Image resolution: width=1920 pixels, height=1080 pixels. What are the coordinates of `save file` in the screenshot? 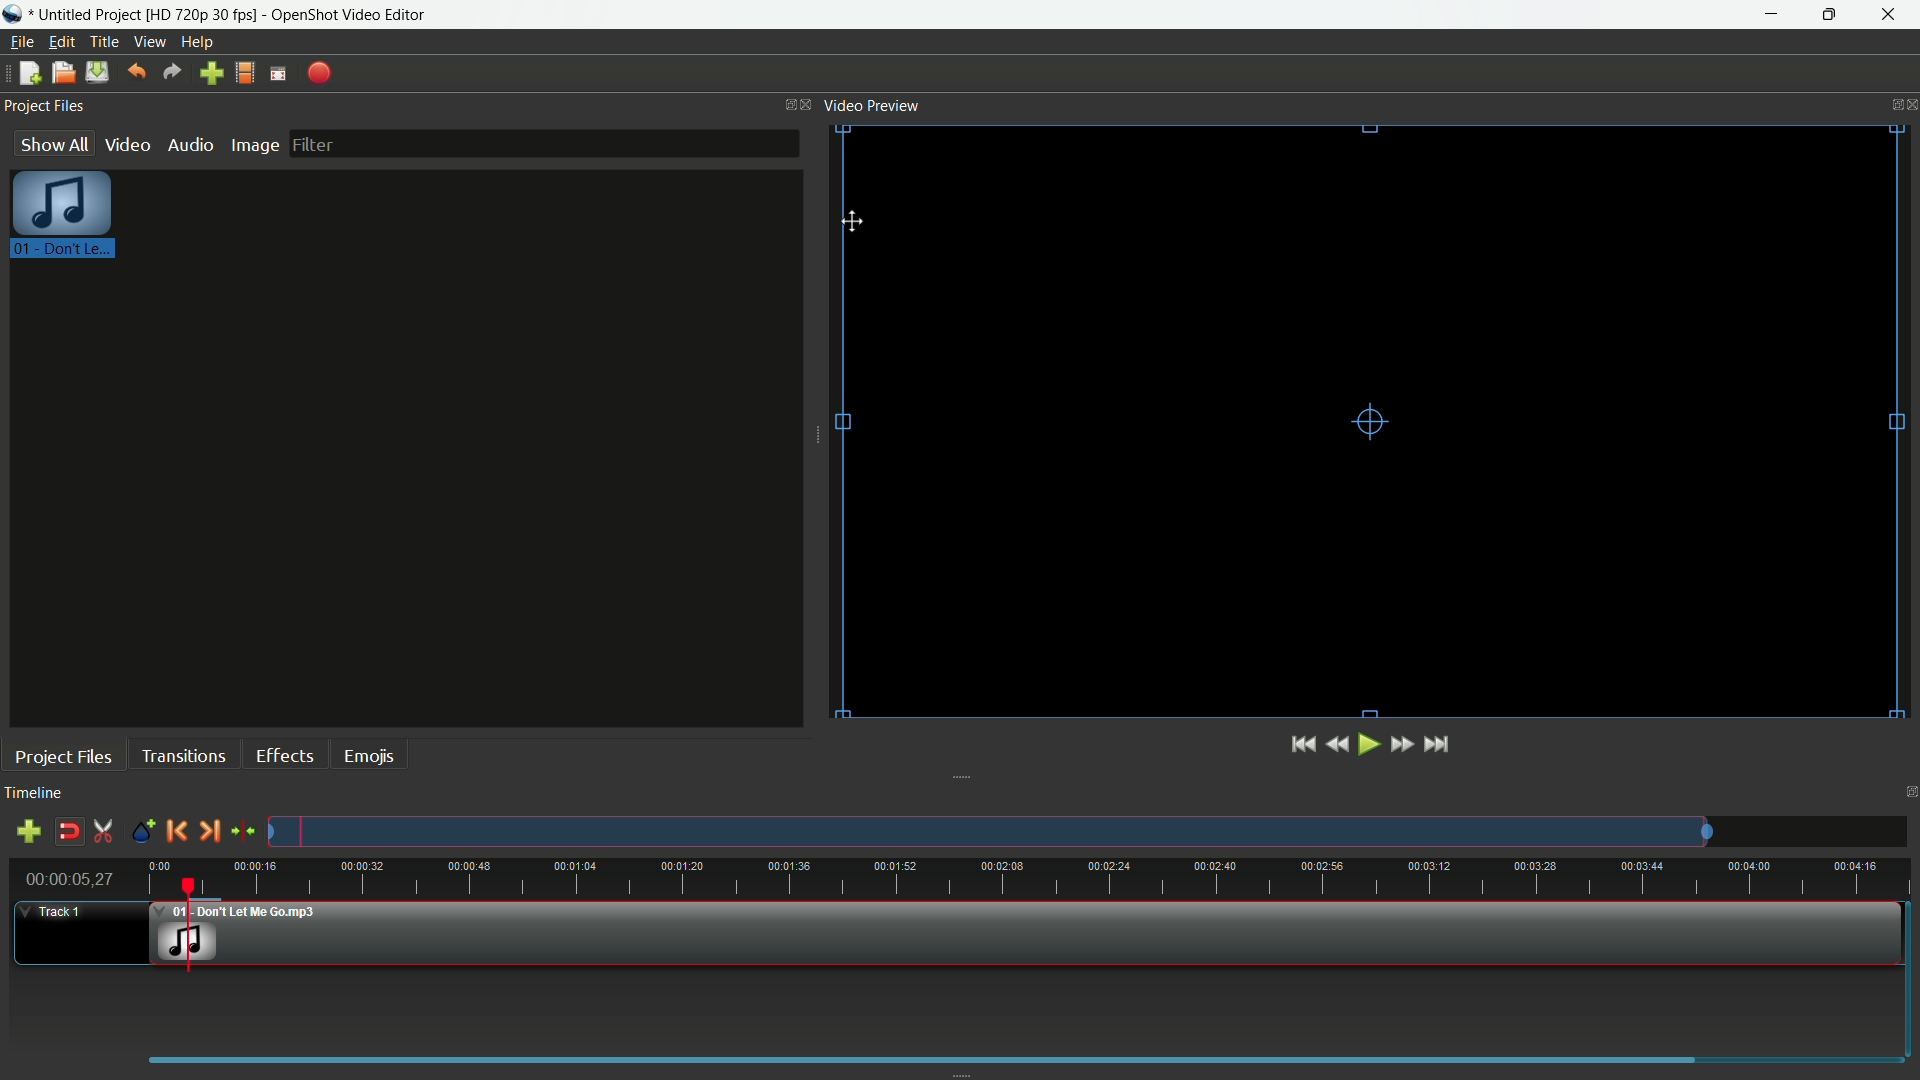 It's located at (97, 72).